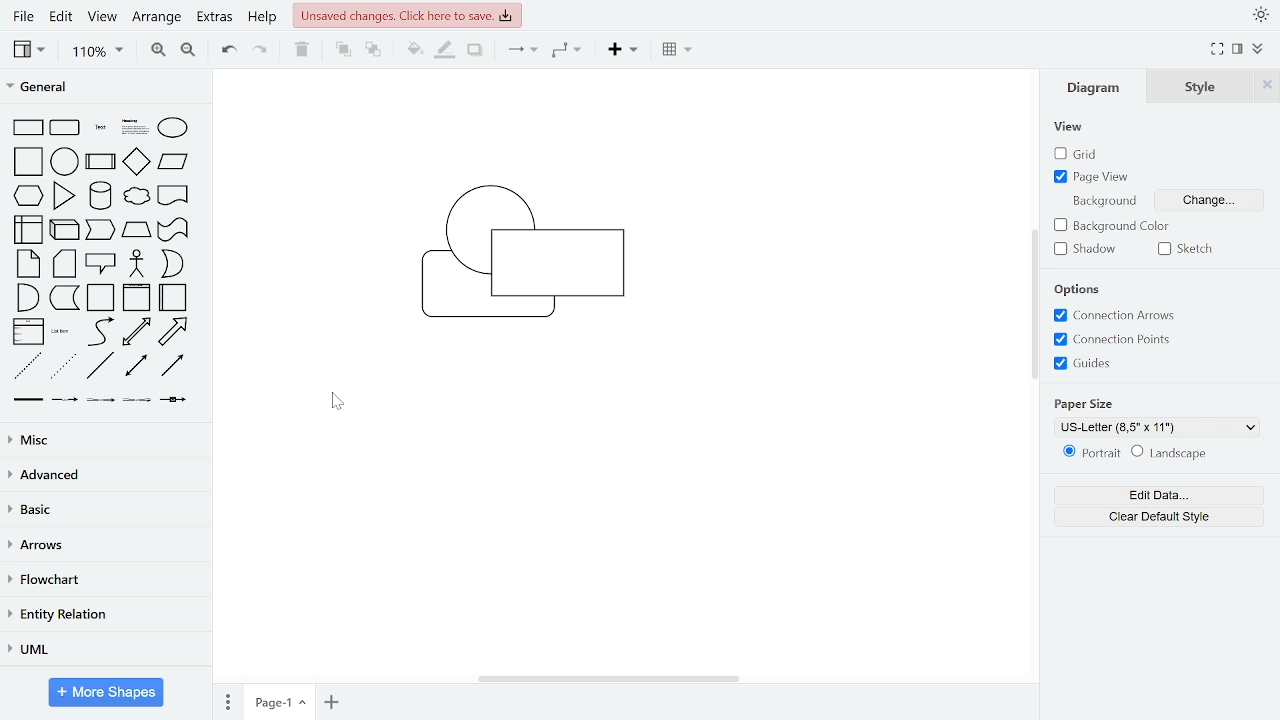  What do you see at coordinates (100, 400) in the screenshot?
I see `connector with 2 label` at bounding box center [100, 400].